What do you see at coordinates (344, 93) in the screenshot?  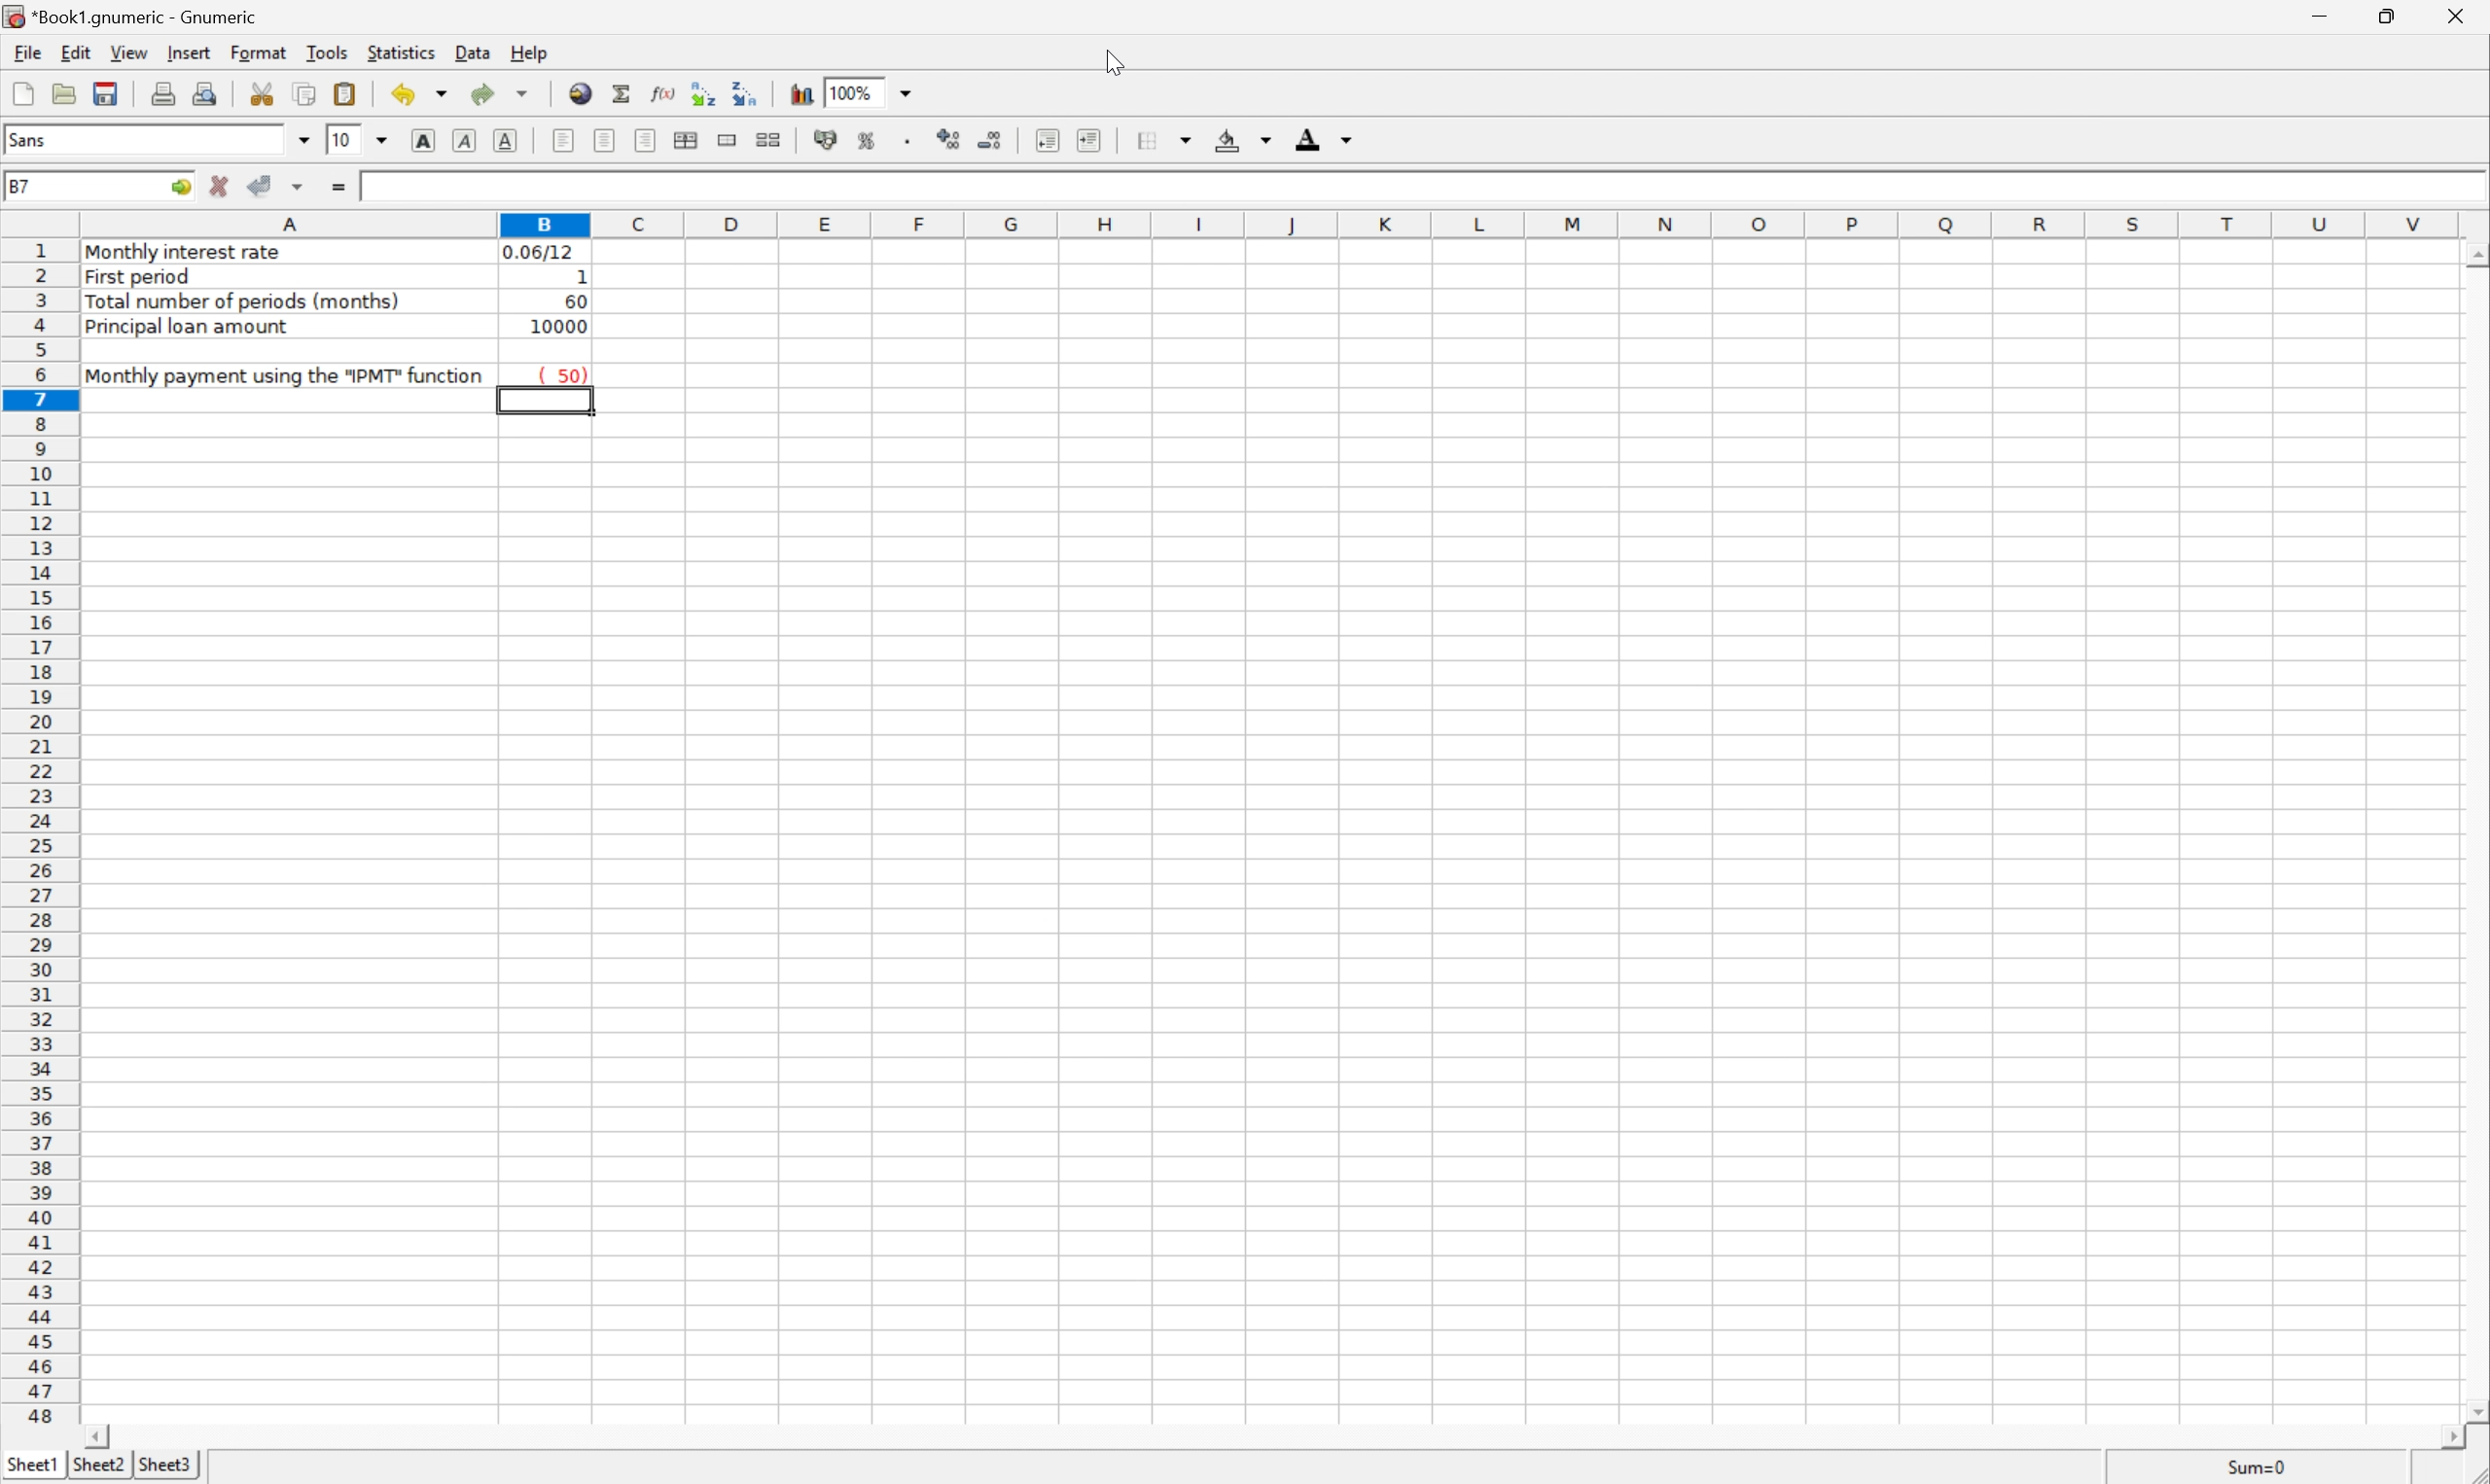 I see `Paste clipboard` at bounding box center [344, 93].